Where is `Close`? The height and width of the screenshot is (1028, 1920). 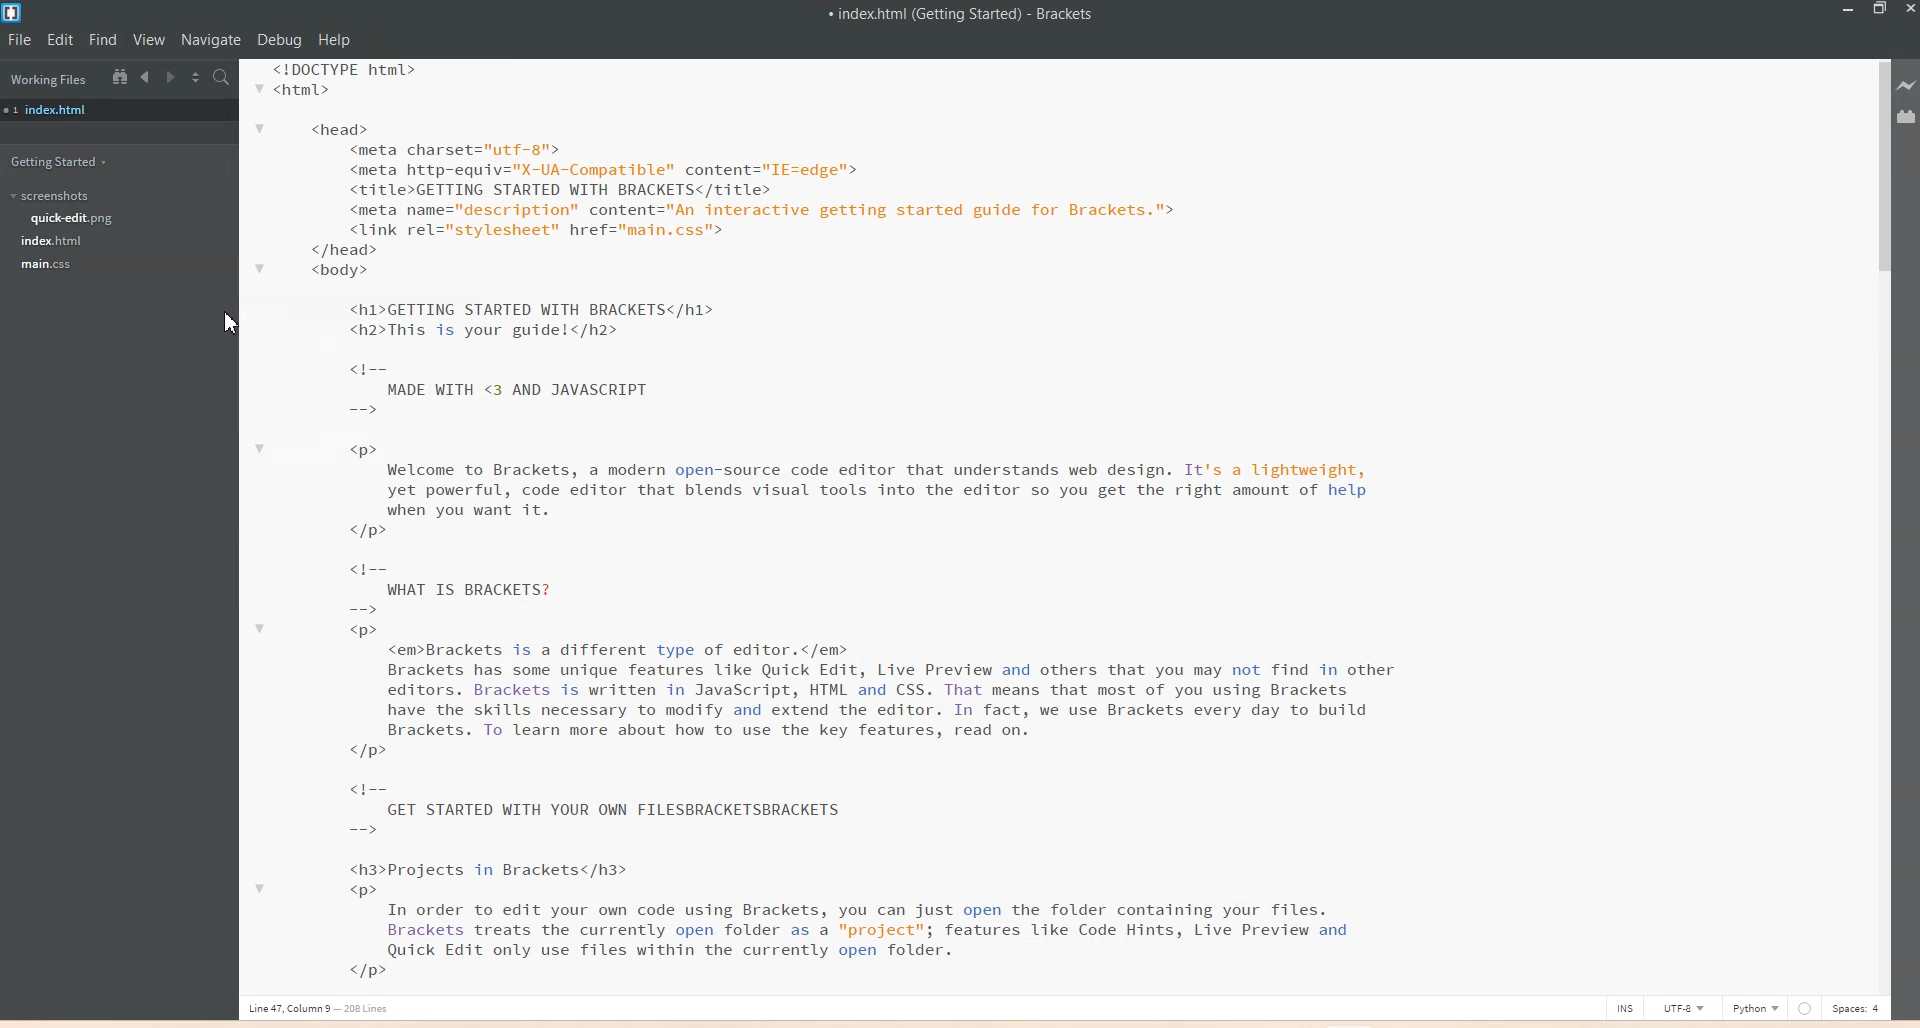
Close is located at coordinates (1908, 10).